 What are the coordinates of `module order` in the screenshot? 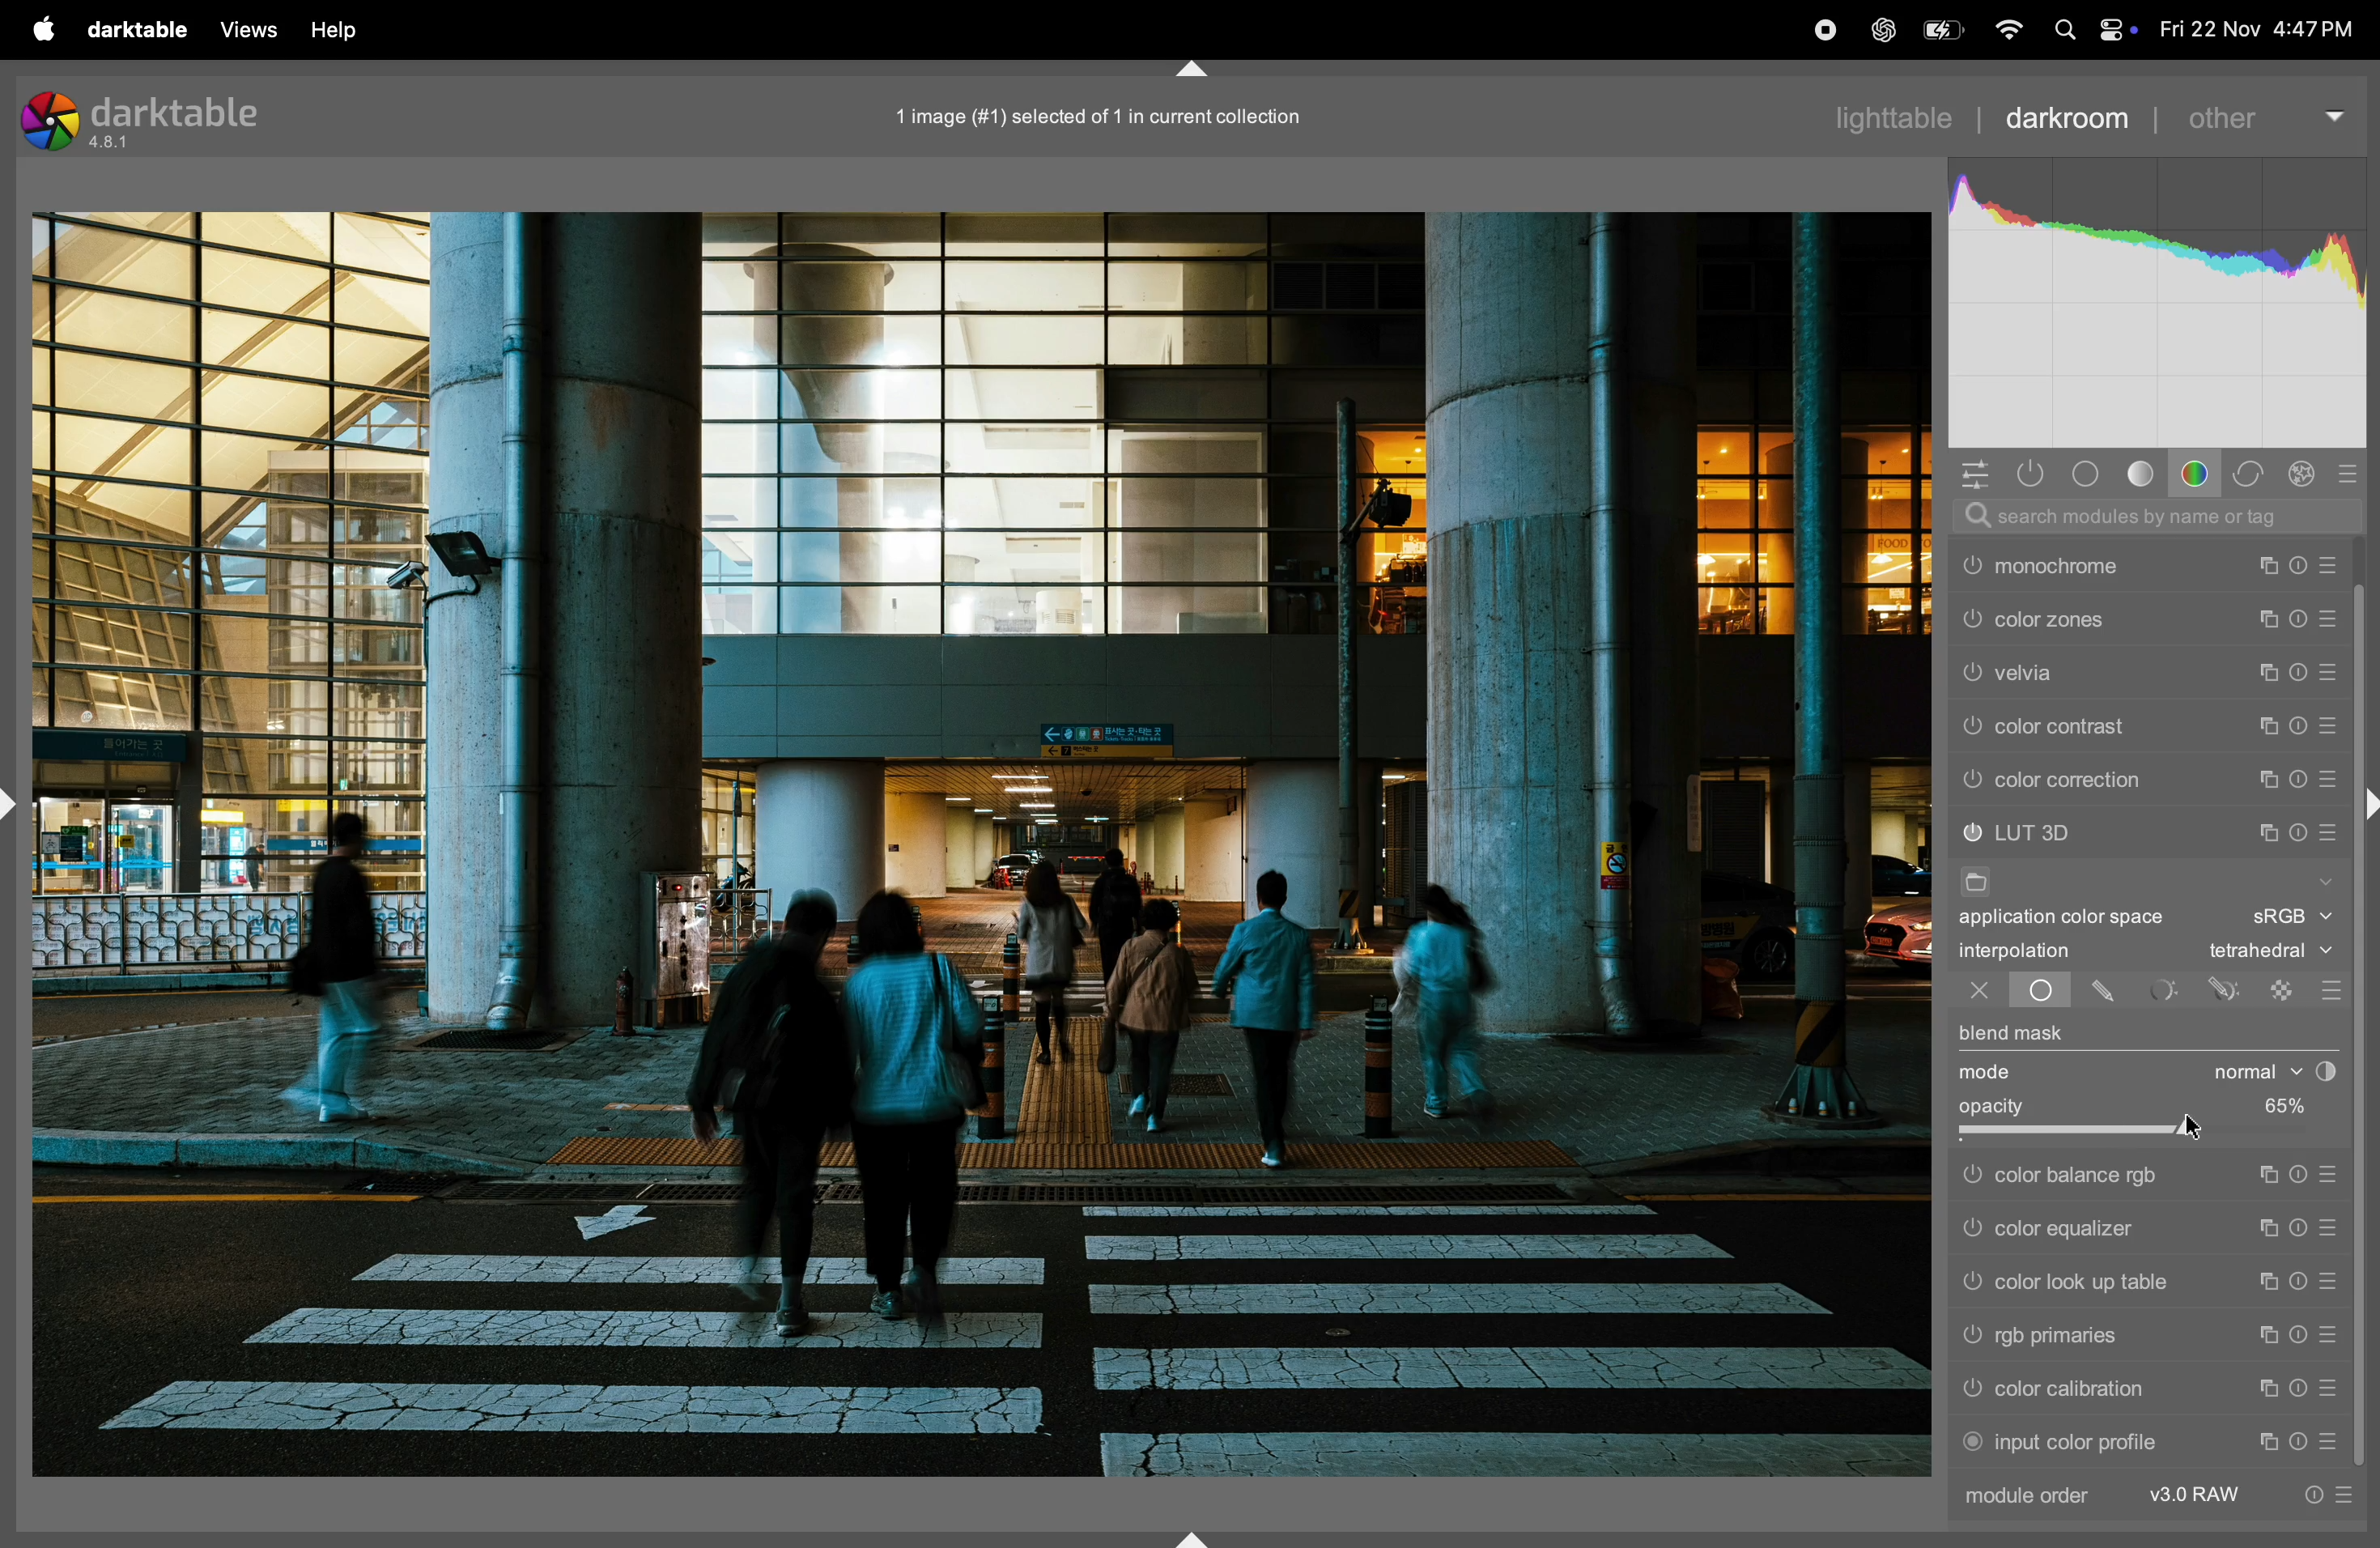 It's located at (2044, 1499).